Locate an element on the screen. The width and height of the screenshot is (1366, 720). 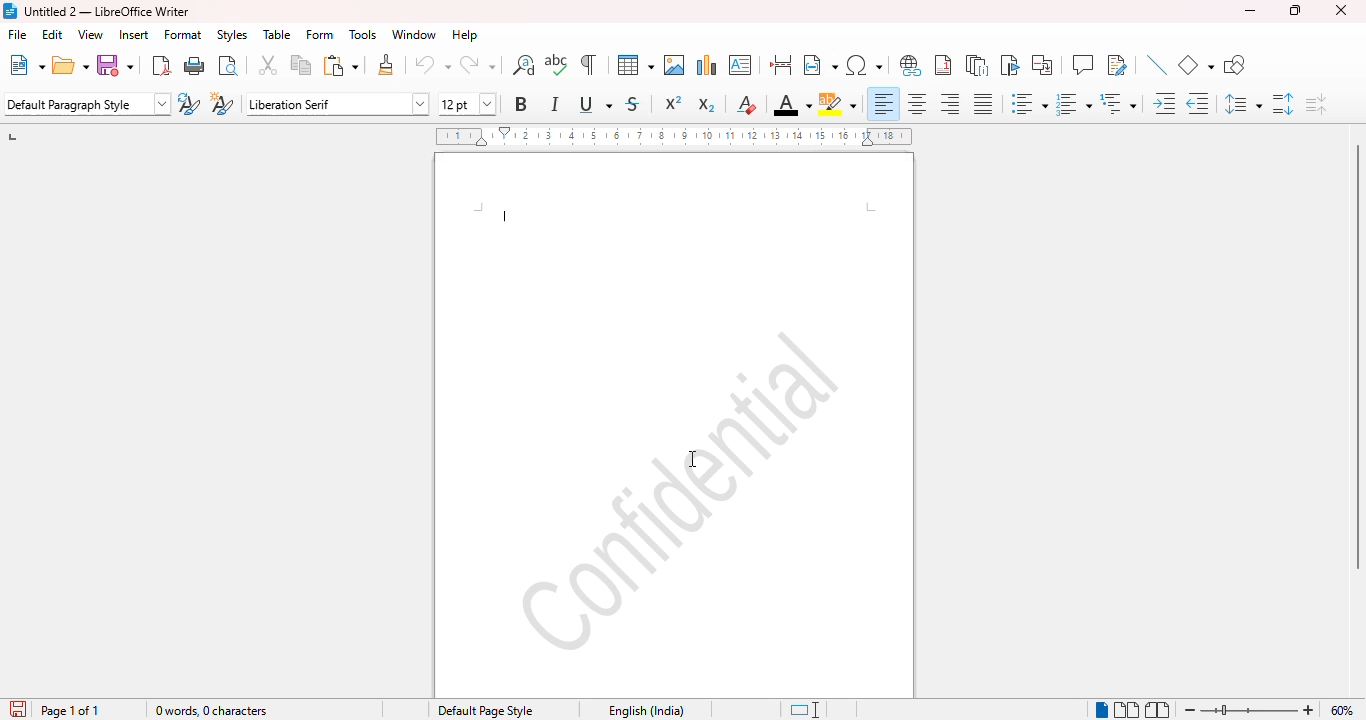
styles is located at coordinates (232, 34).